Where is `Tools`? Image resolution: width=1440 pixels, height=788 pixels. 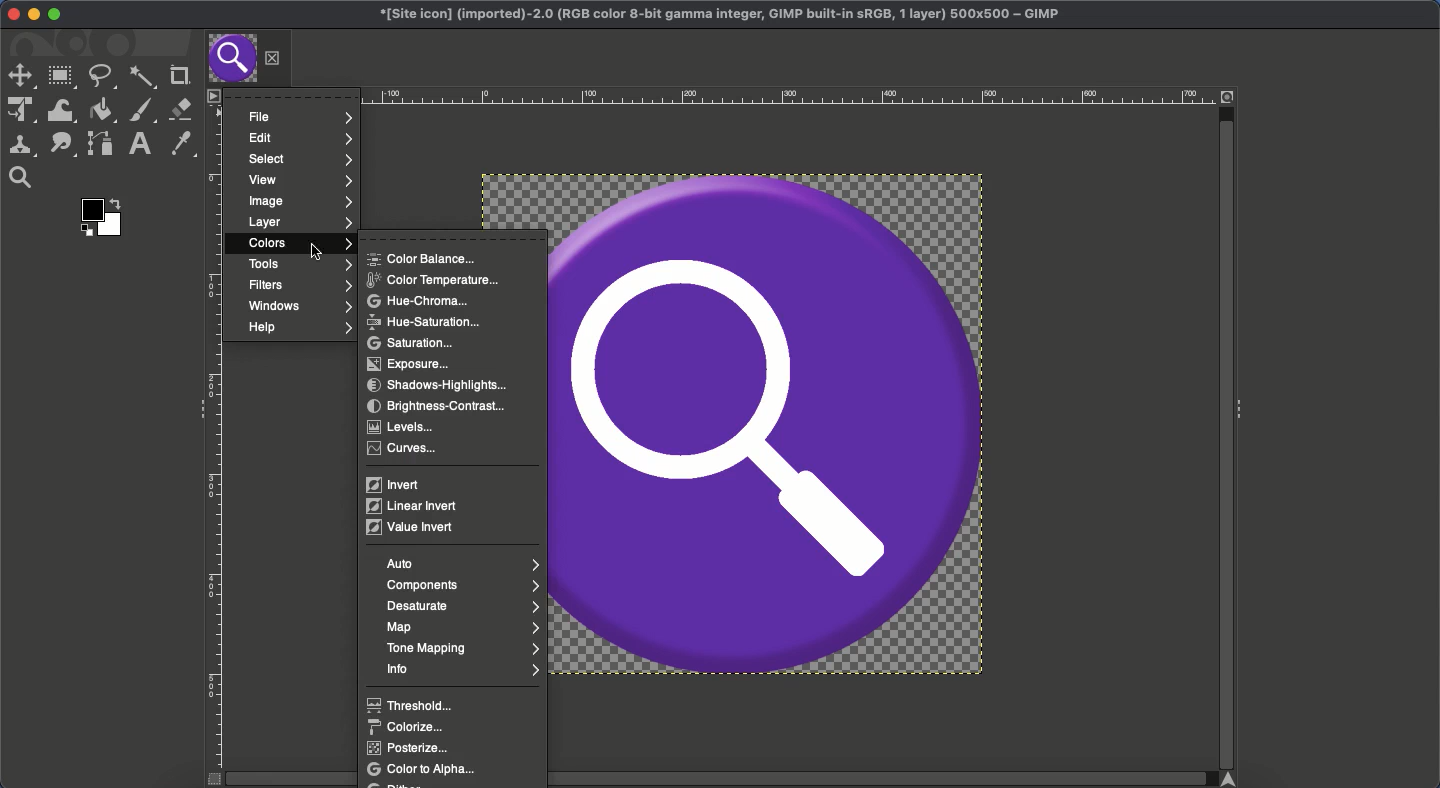 Tools is located at coordinates (295, 264).